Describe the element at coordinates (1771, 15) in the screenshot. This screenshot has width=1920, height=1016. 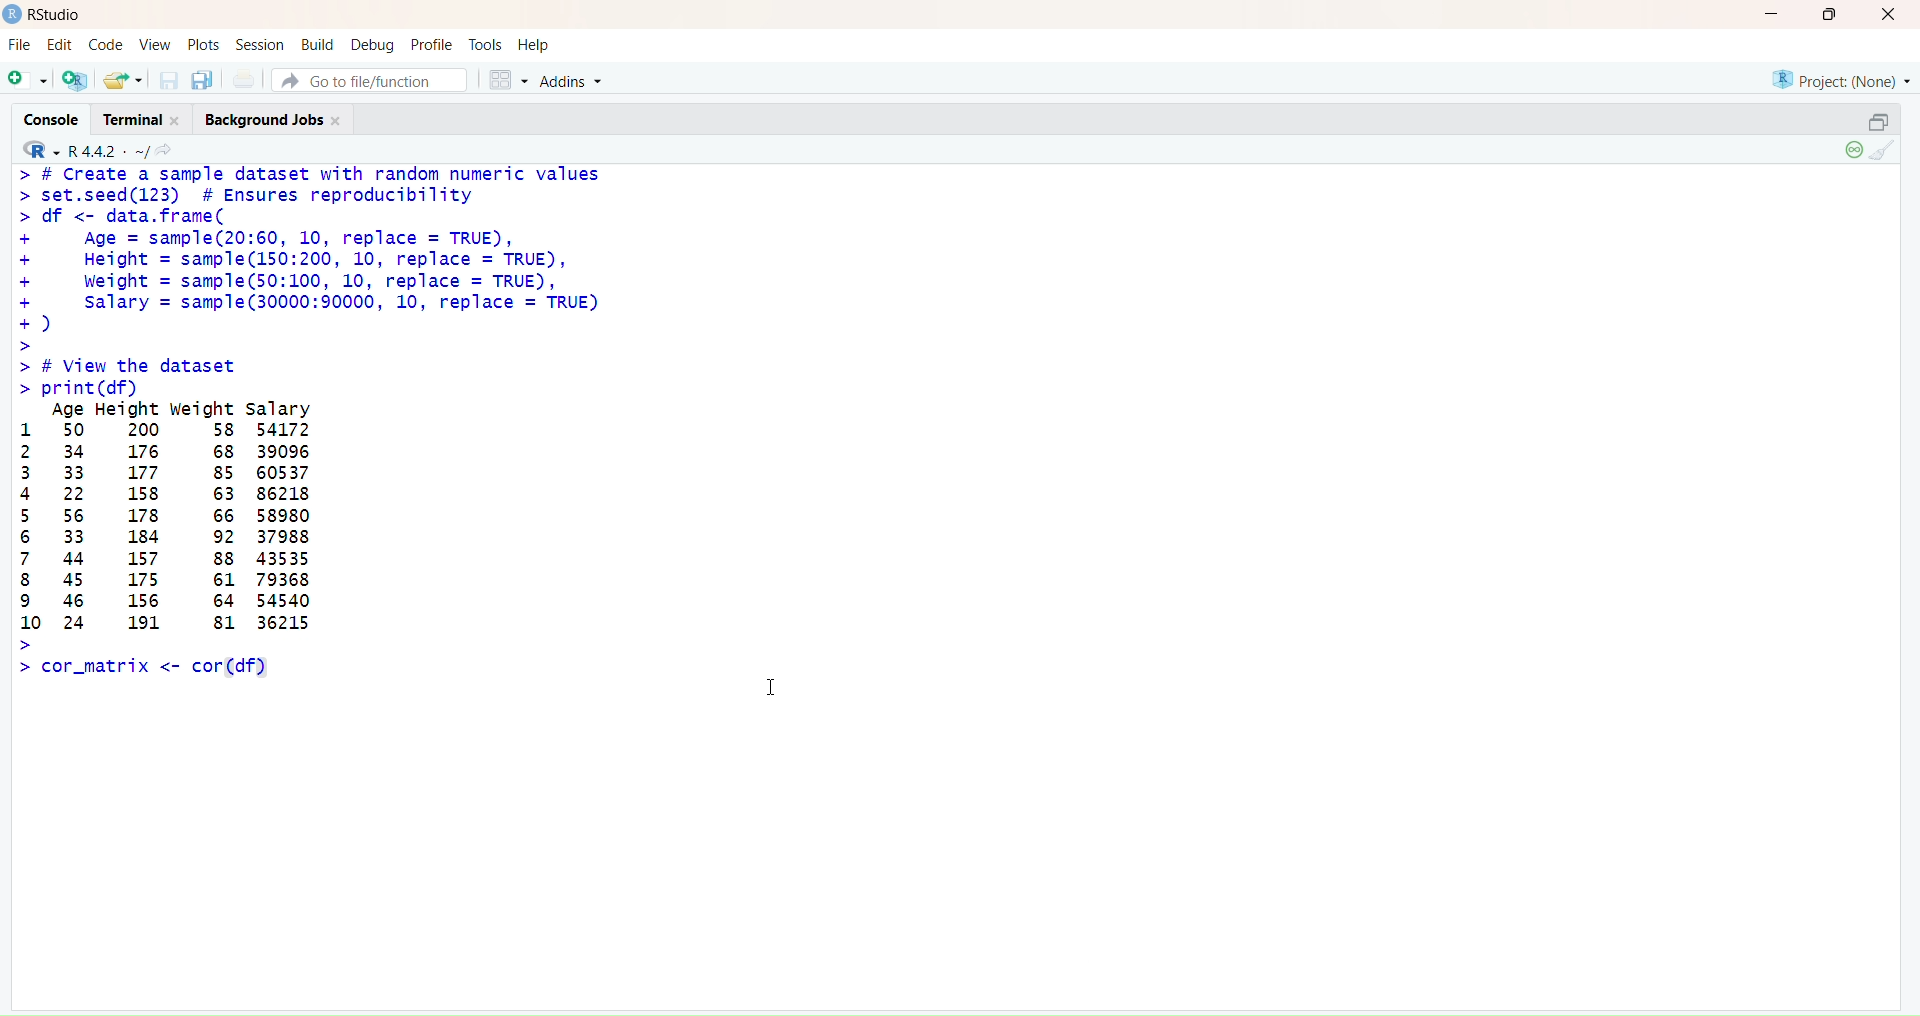
I see `Minimize` at that location.